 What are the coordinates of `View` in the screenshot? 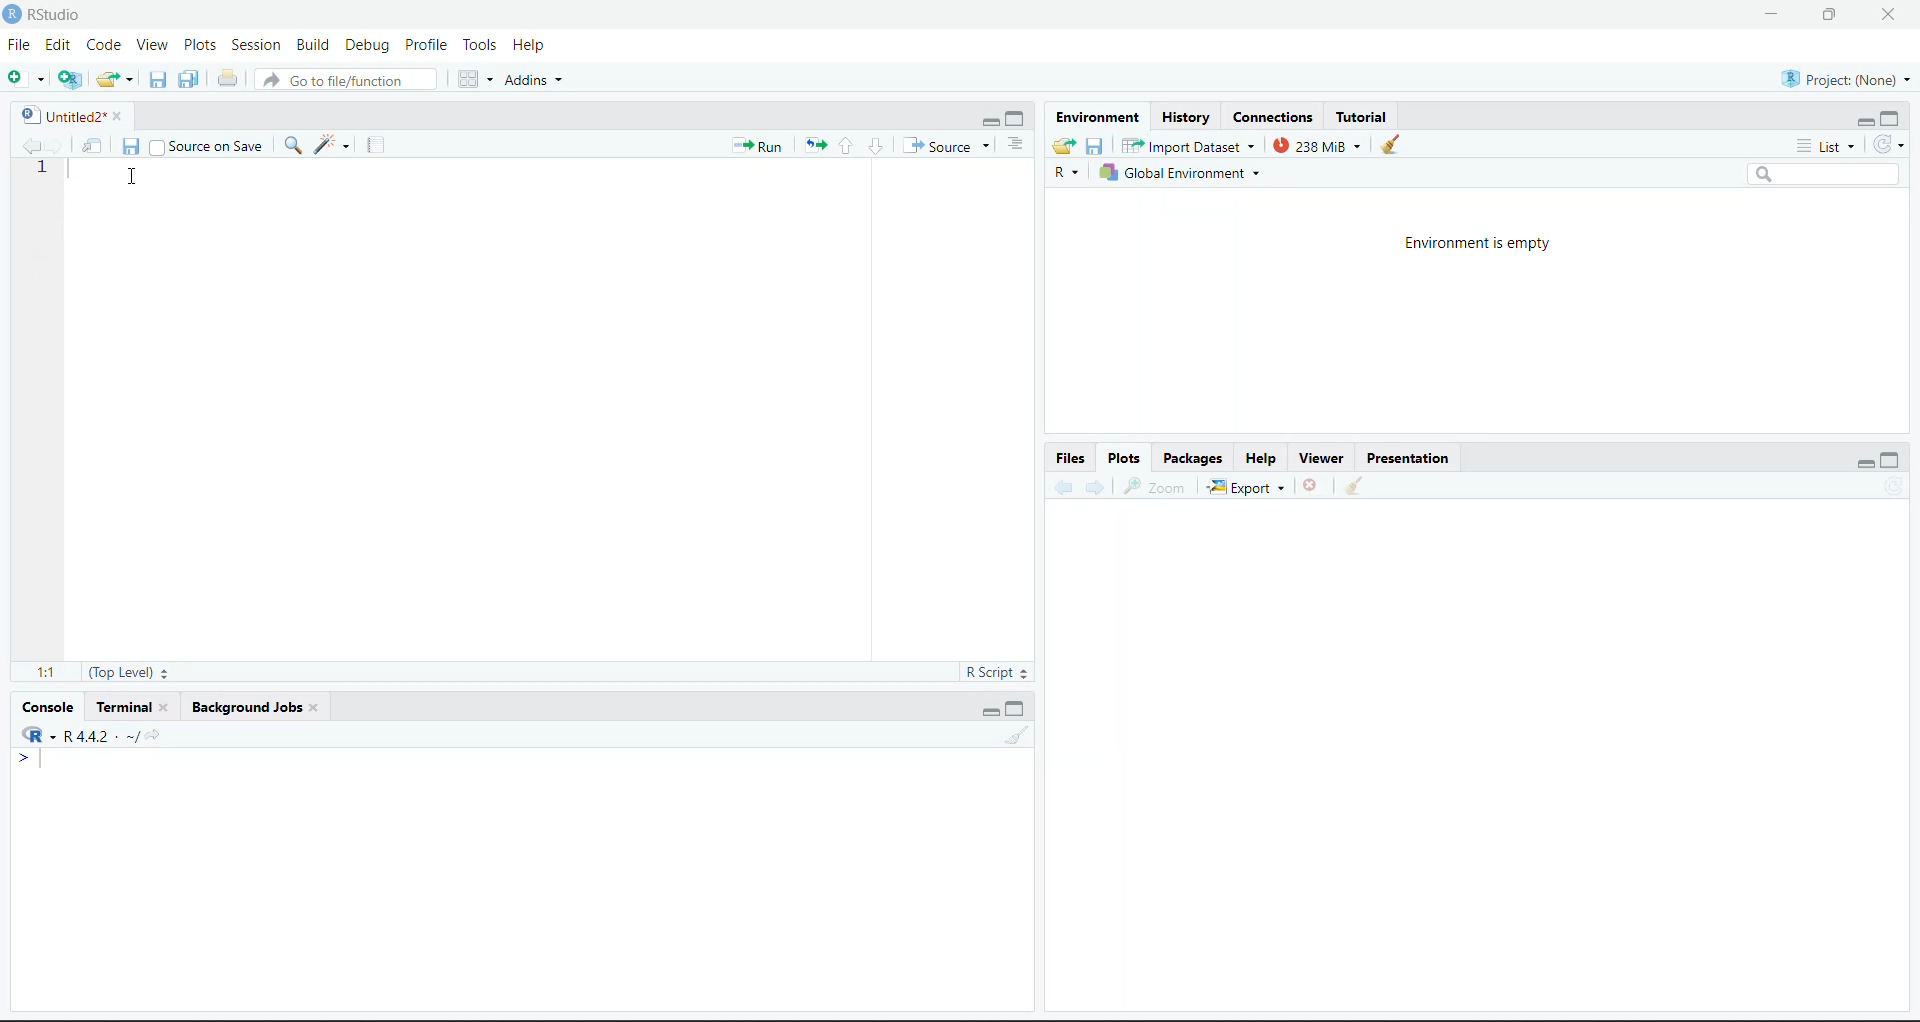 It's located at (154, 45).